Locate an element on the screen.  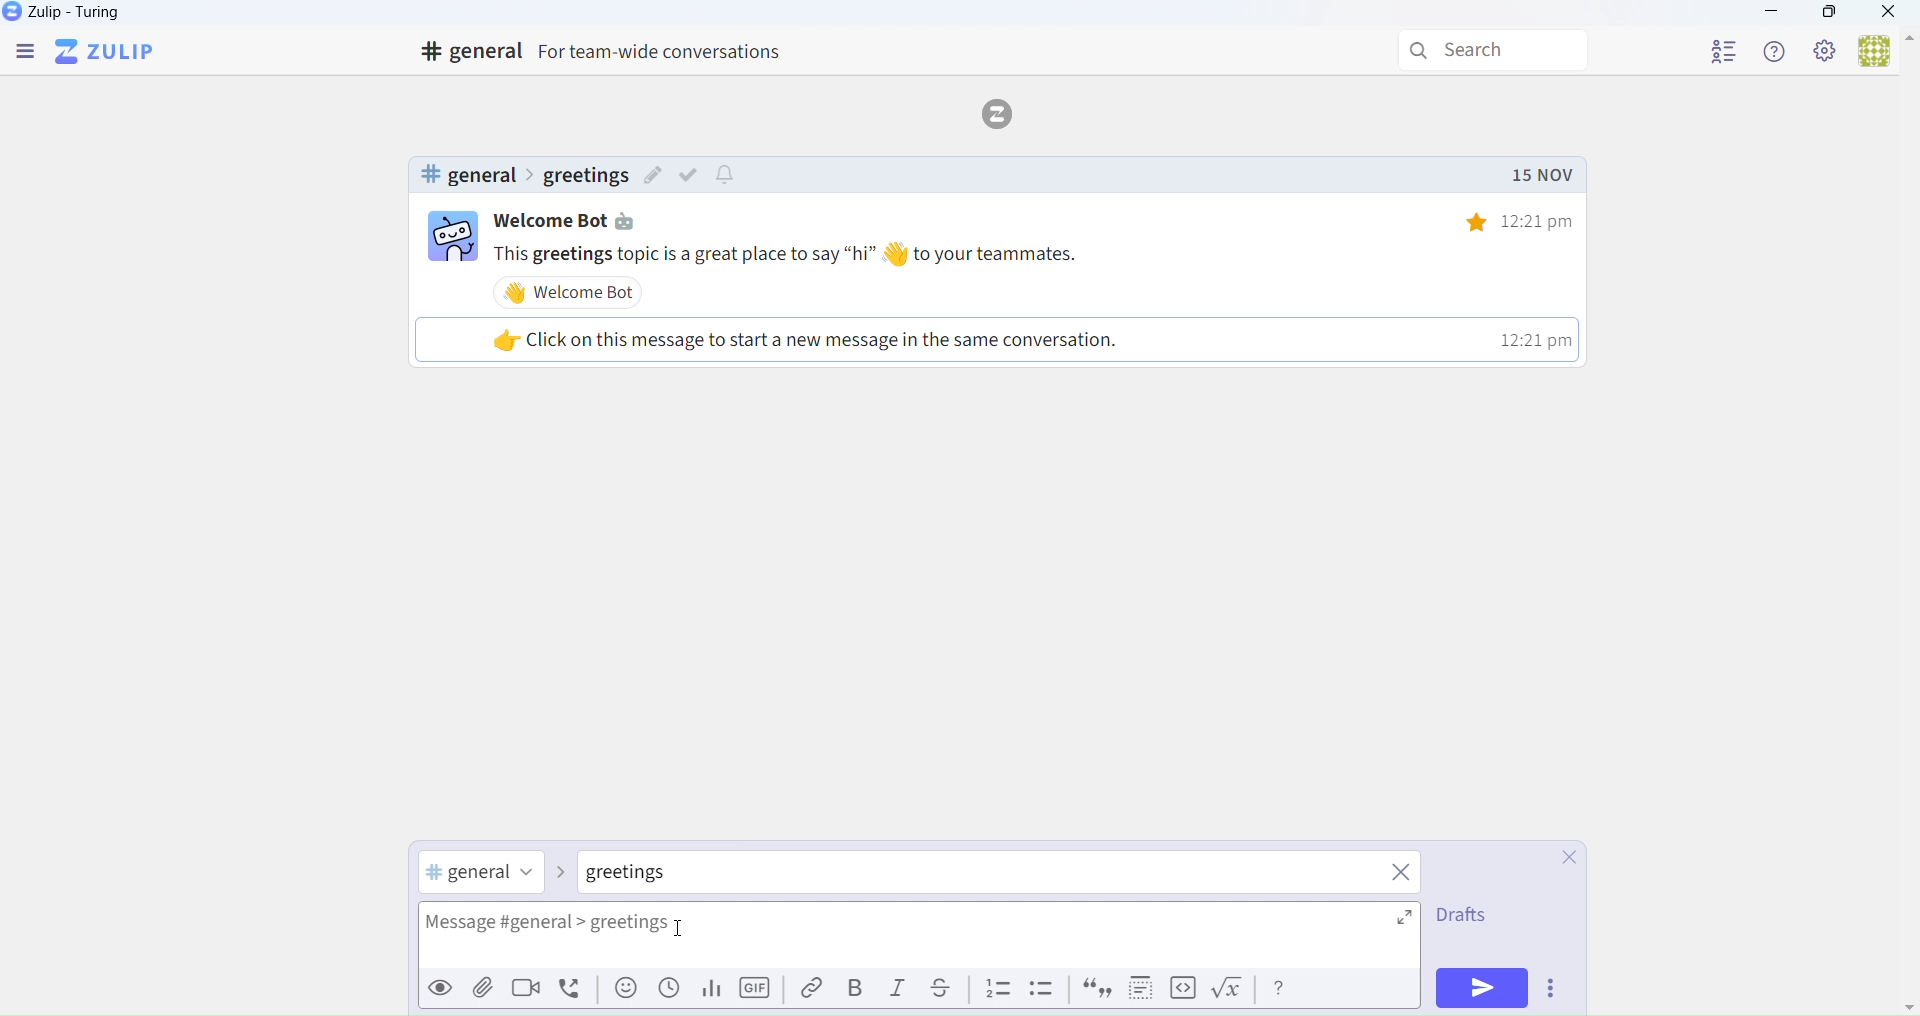
Voicecall is located at coordinates (574, 989).